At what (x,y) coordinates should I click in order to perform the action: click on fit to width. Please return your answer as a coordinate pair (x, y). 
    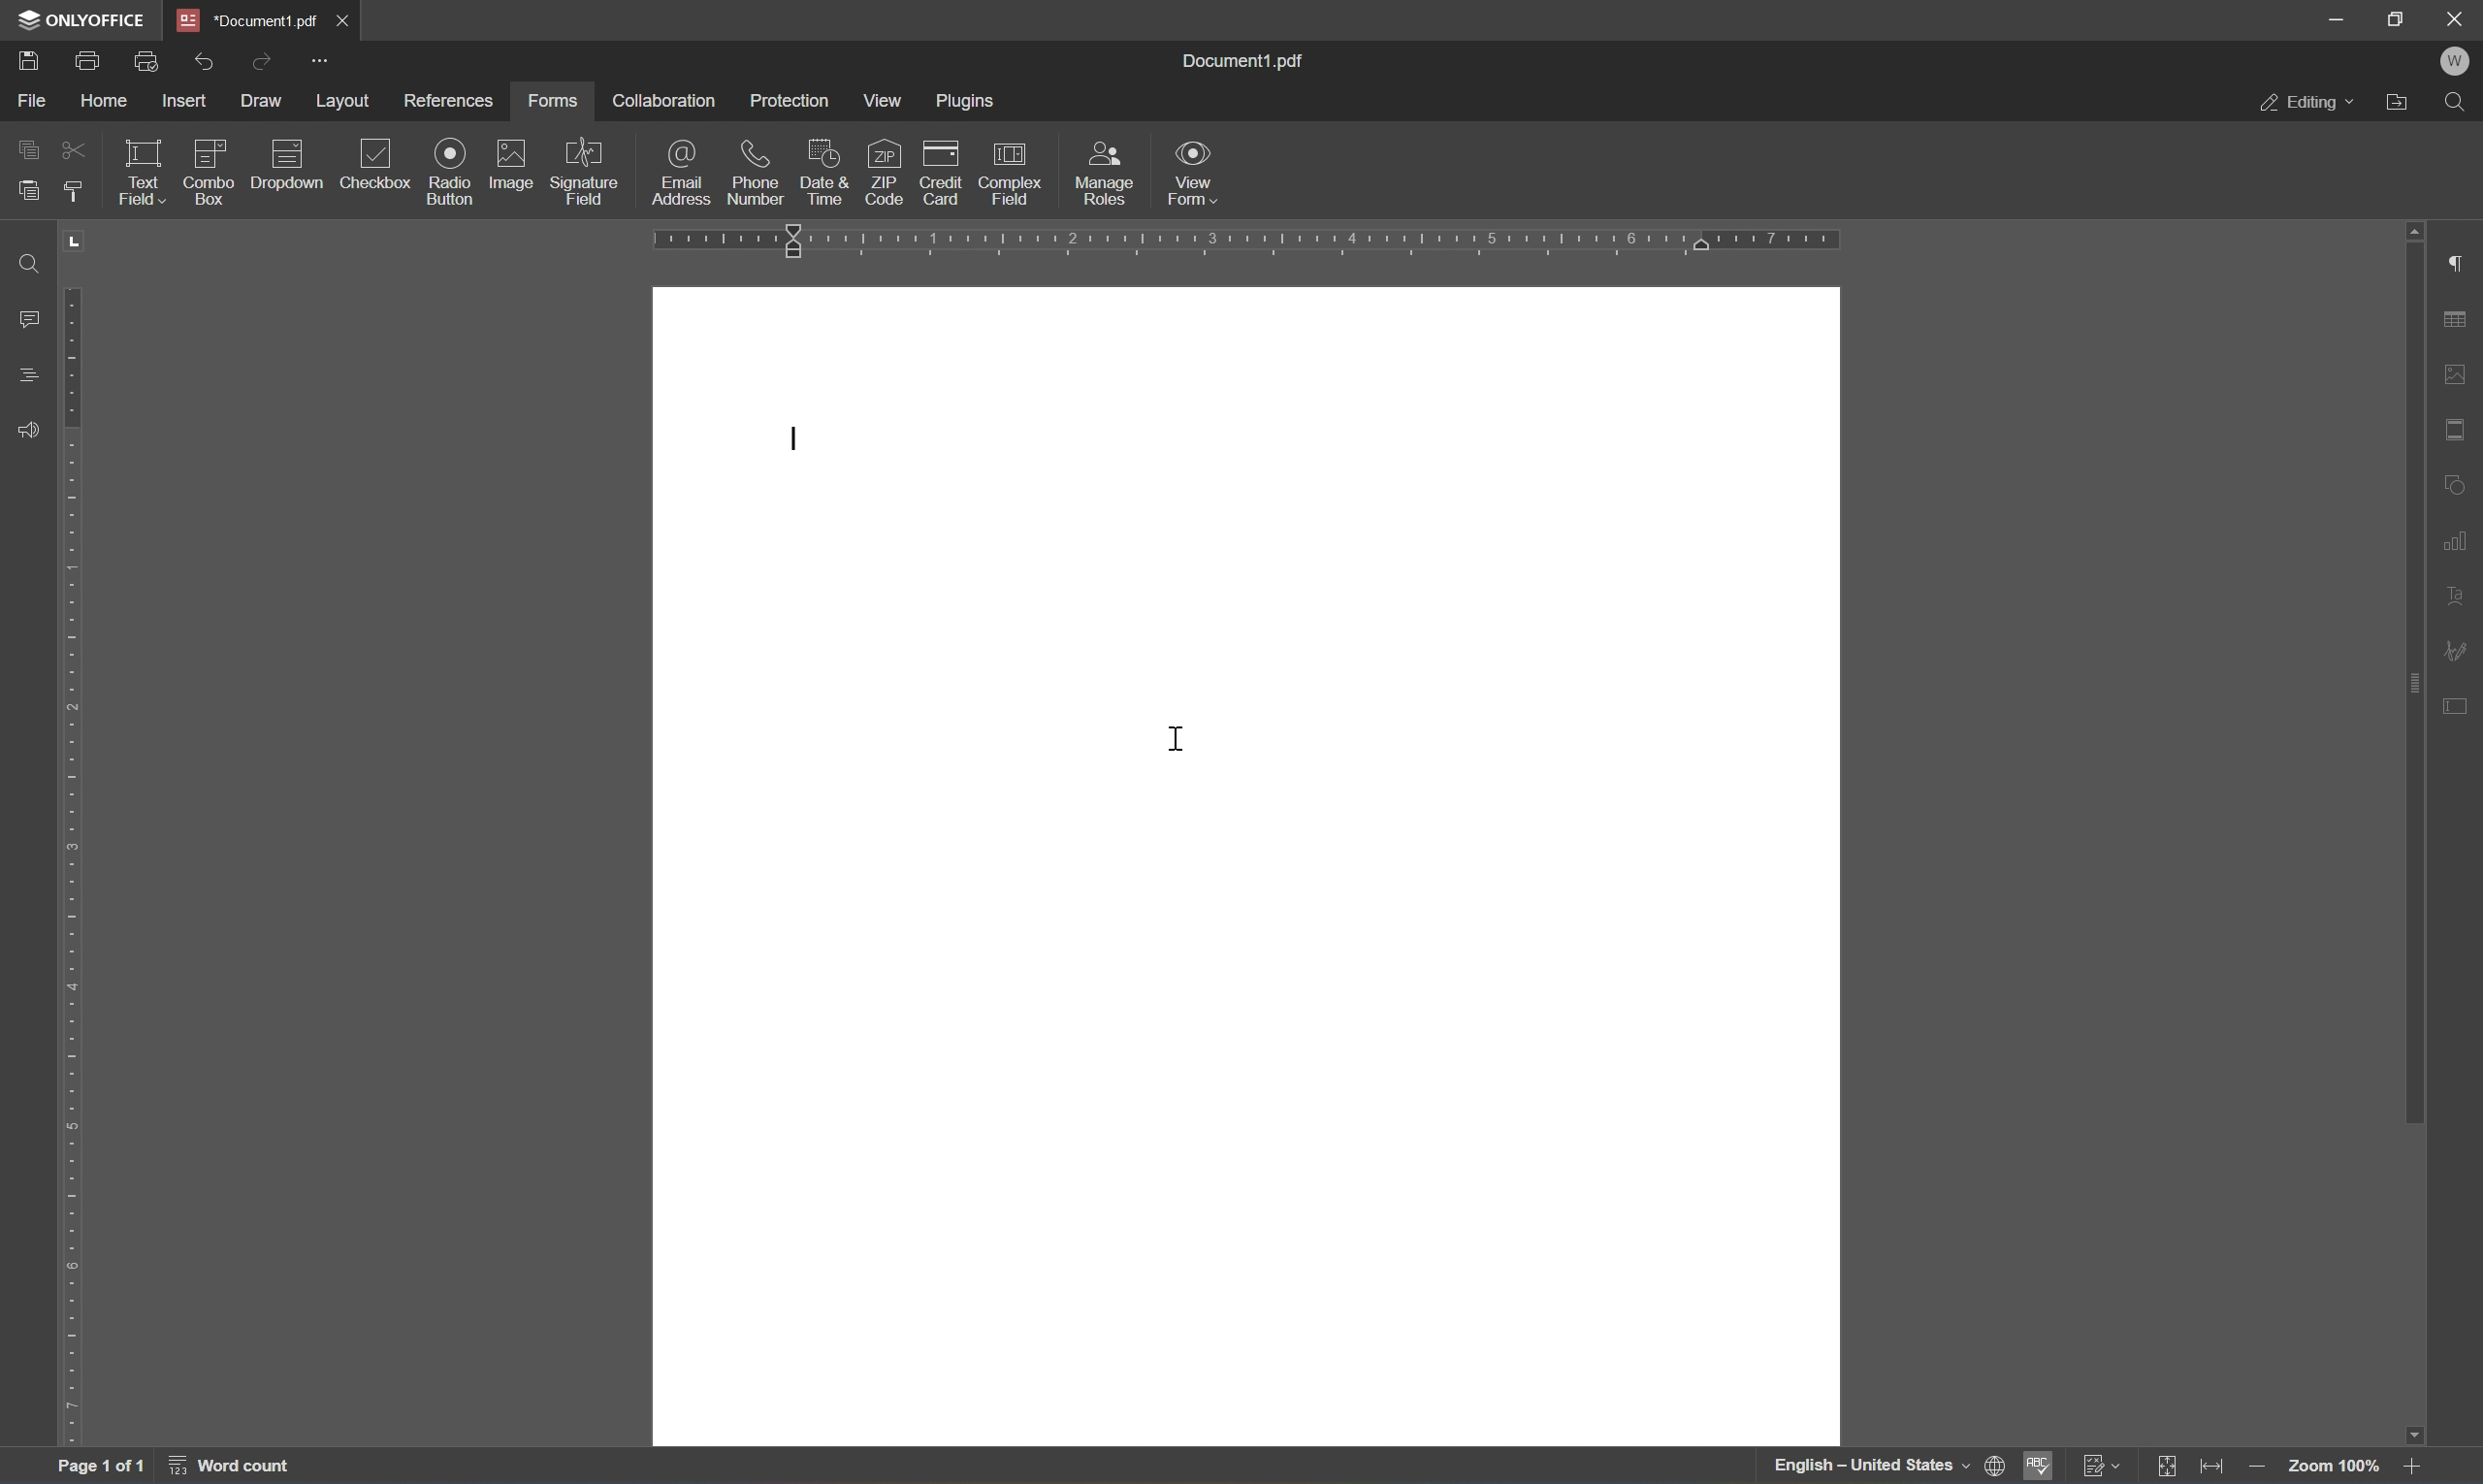
    Looking at the image, I should click on (2221, 1467).